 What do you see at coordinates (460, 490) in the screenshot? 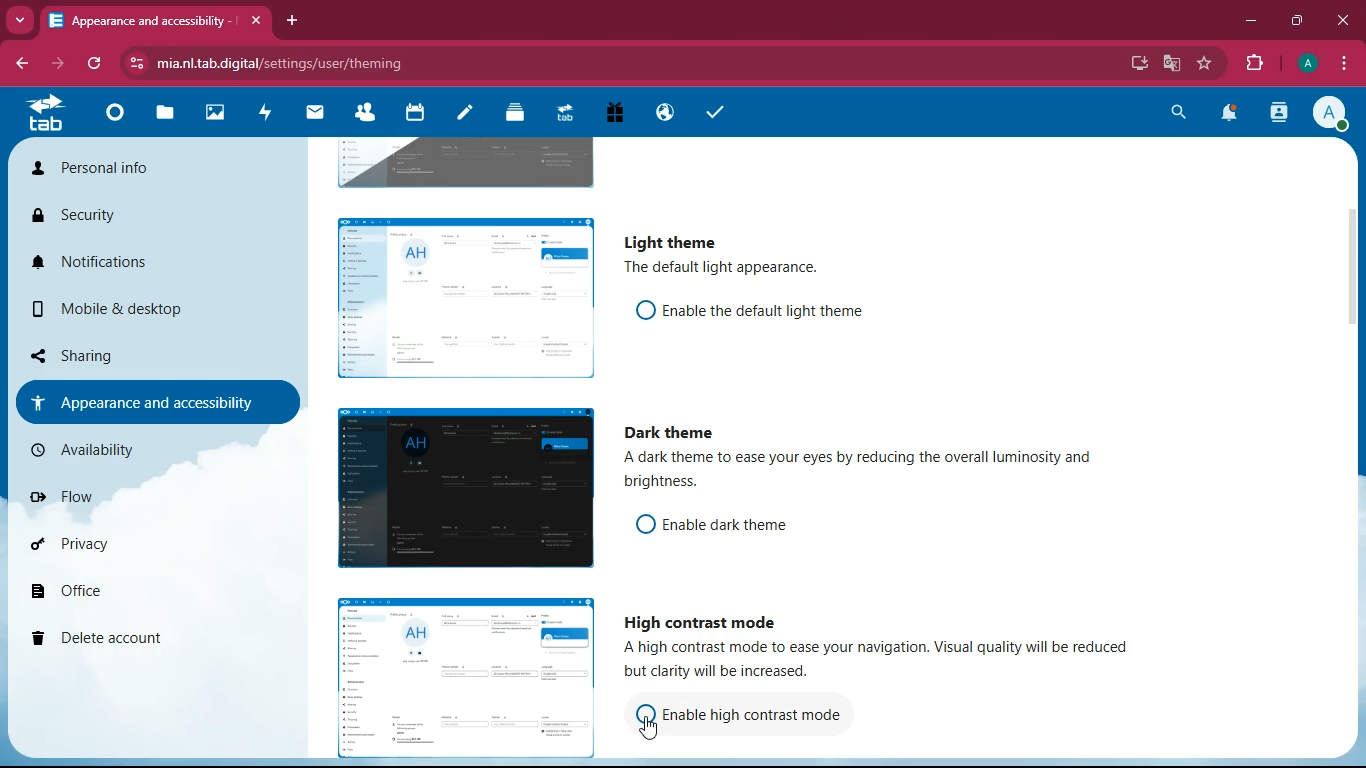
I see `image` at bounding box center [460, 490].